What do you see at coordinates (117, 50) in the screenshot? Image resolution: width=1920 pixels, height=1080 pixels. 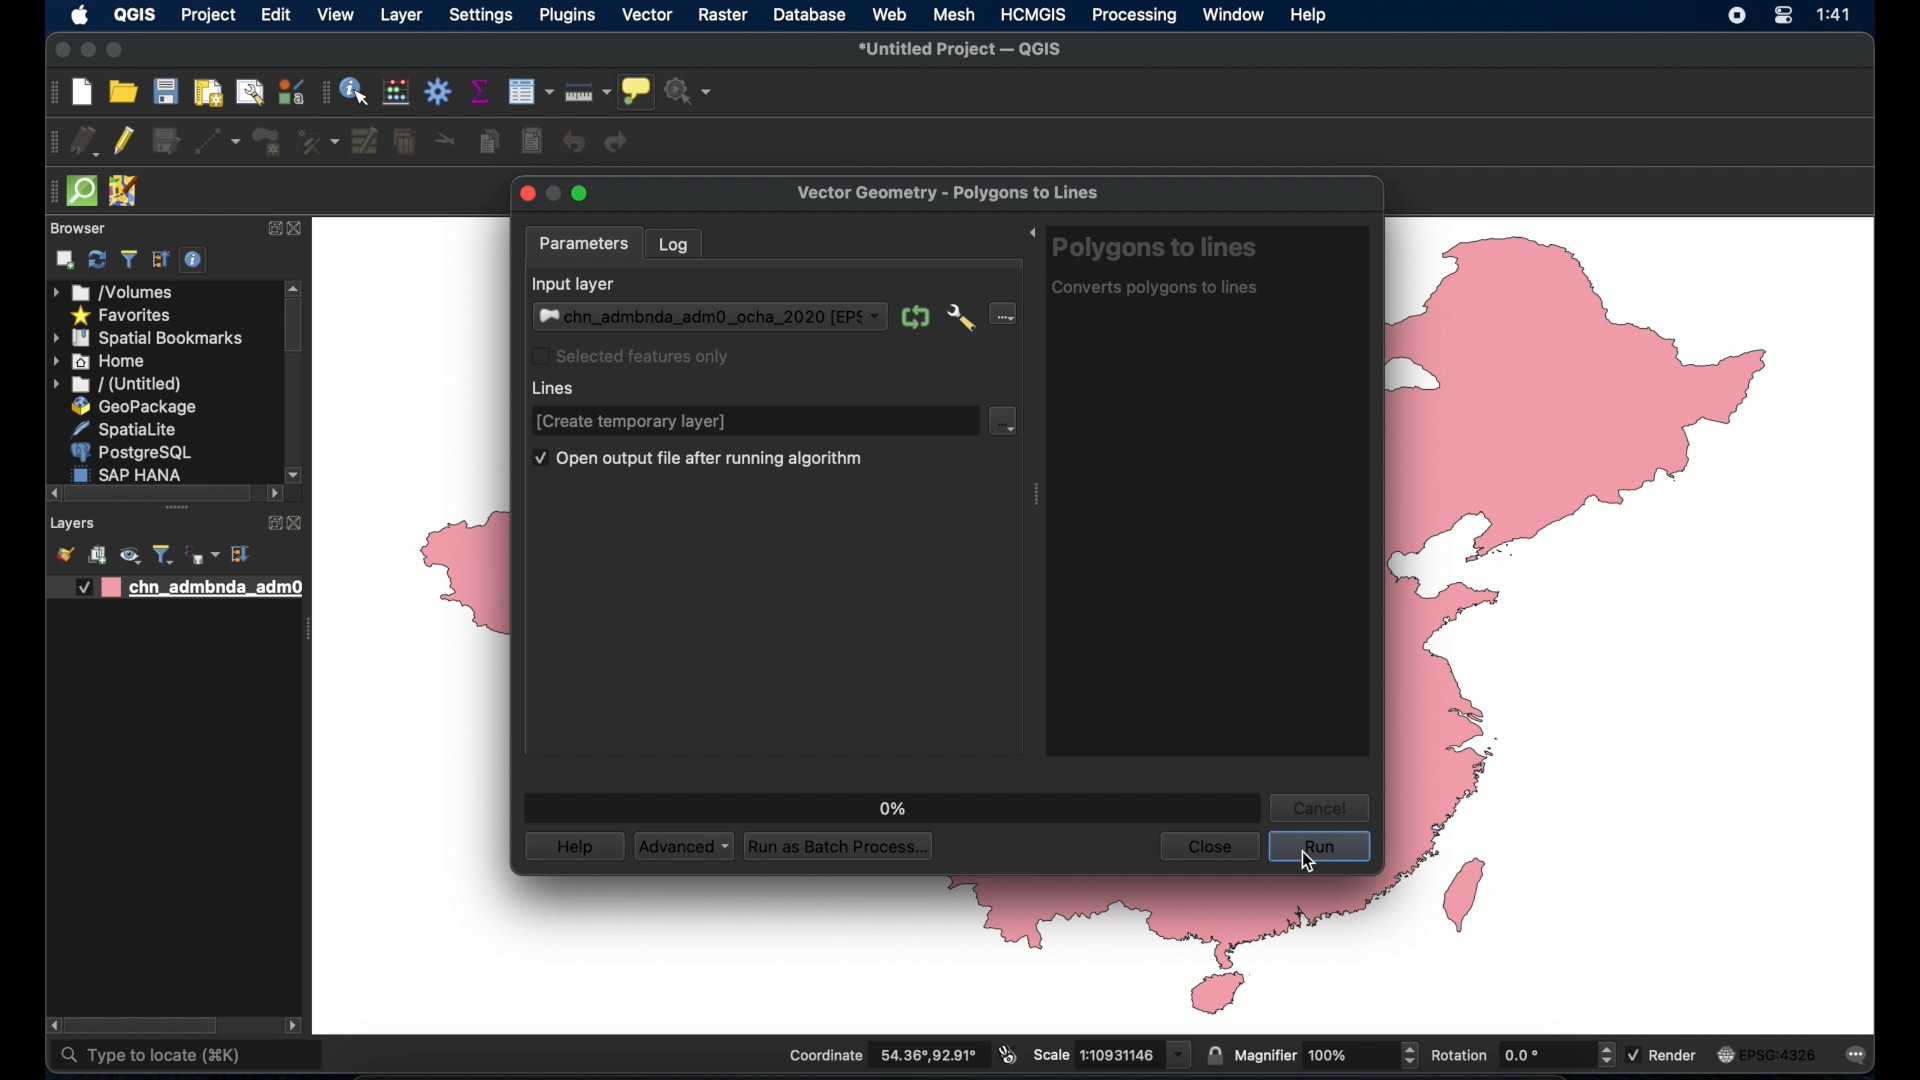 I see `maximize` at bounding box center [117, 50].